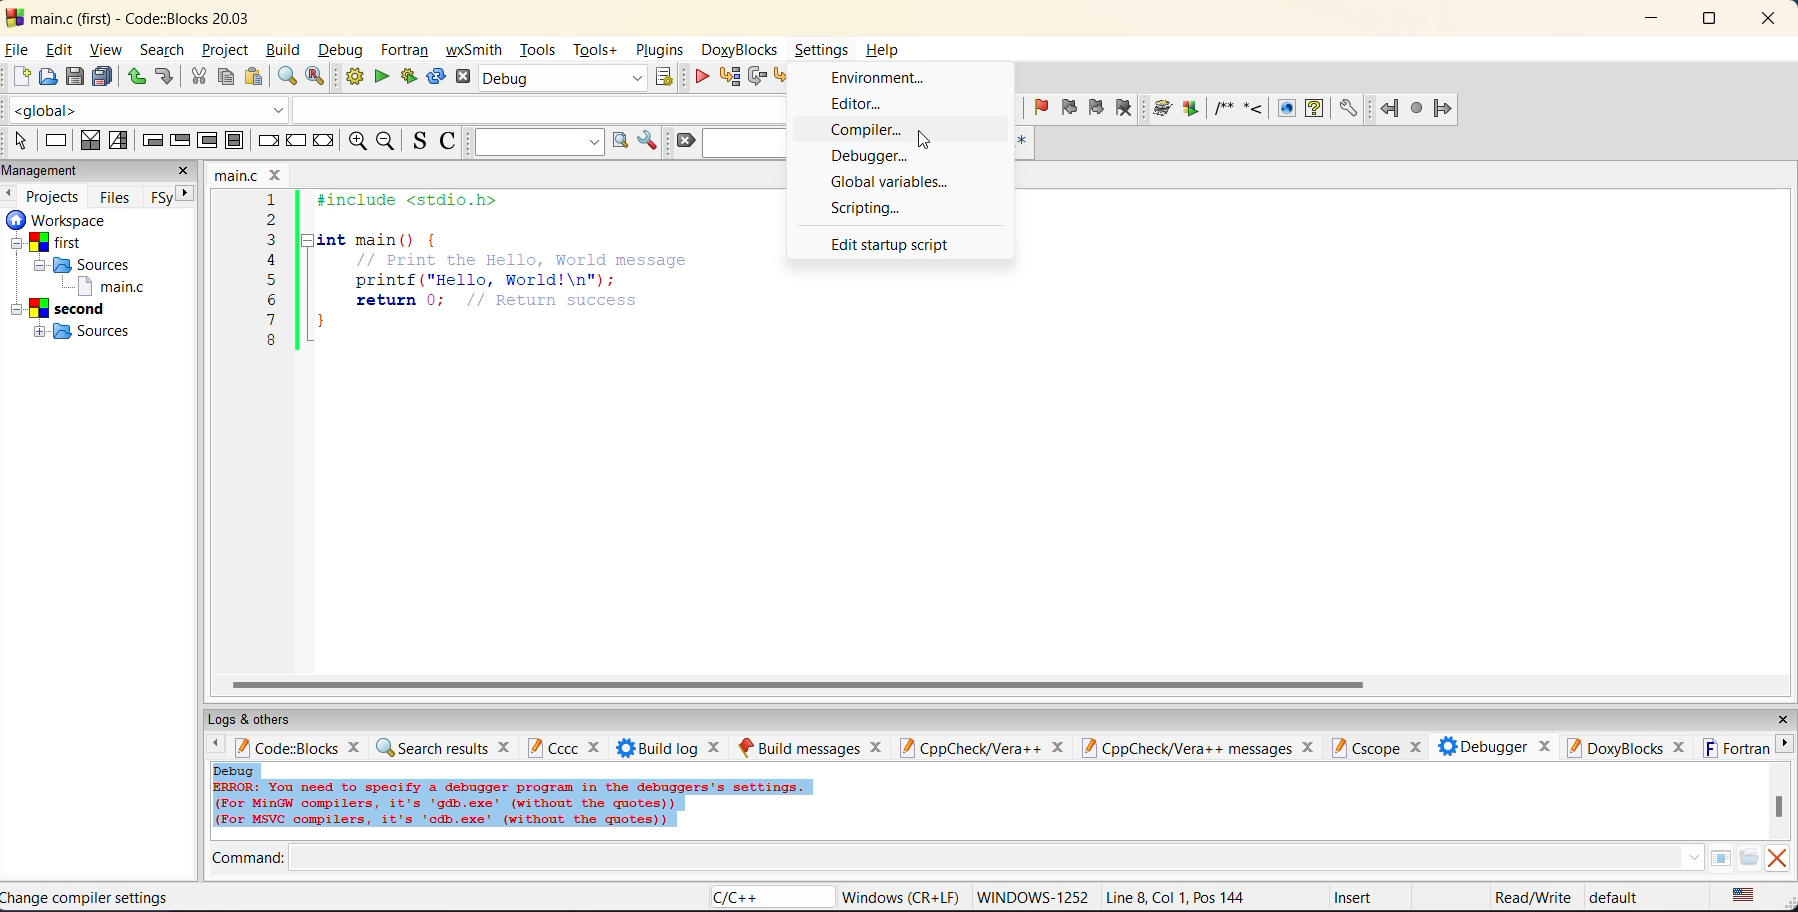 The height and width of the screenshot is (912, 1798). I want to click on edit, so click(56, 50).